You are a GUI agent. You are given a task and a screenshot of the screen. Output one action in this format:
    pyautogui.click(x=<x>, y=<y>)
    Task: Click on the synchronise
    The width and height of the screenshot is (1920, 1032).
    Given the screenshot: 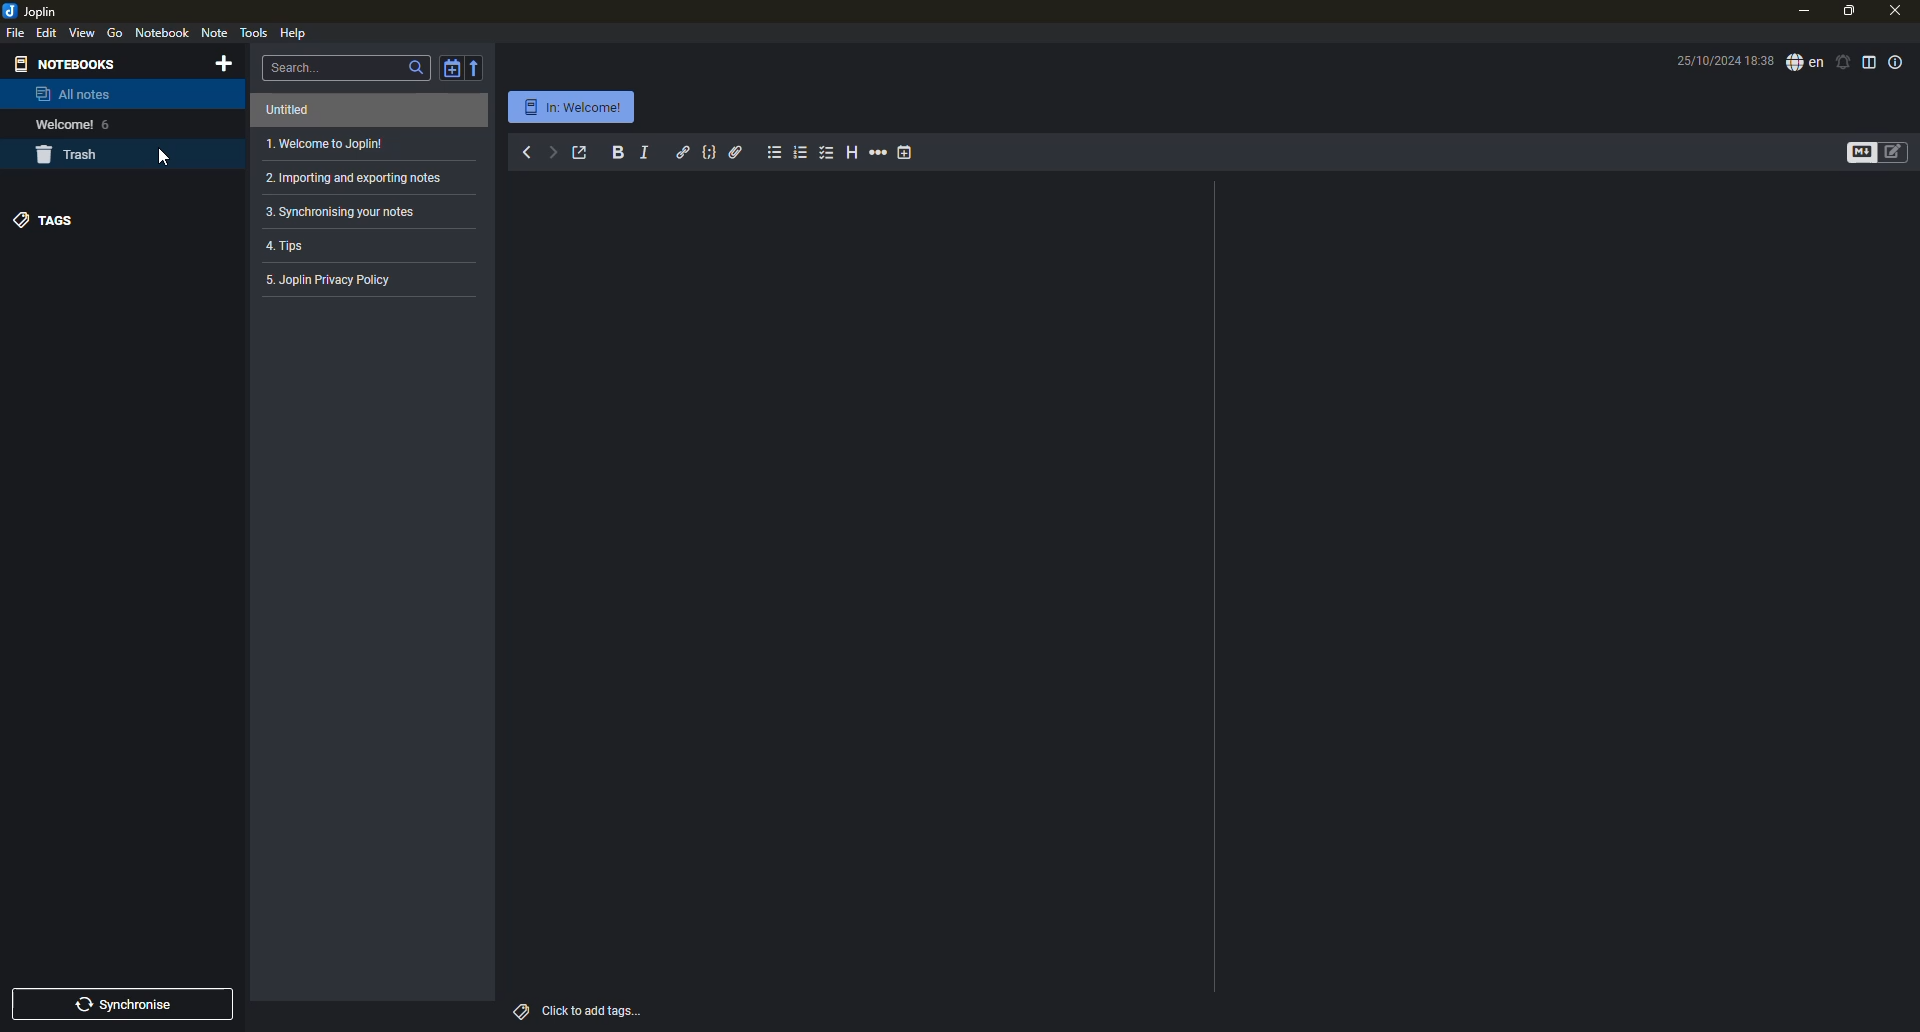 What is the action you would take?
    pyautogui.click(x=129, y=1005)
    